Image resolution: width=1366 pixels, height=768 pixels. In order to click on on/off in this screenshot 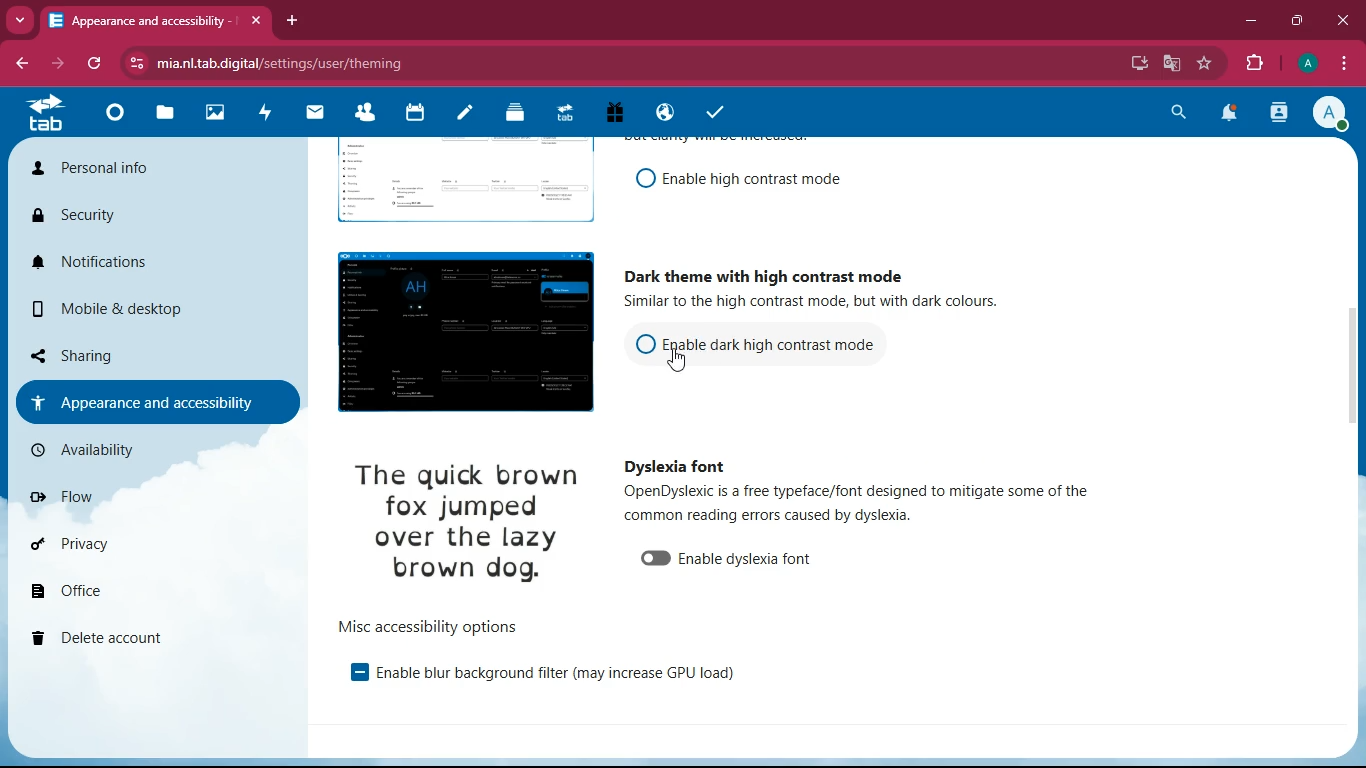, I will do `click(640, 179)`.